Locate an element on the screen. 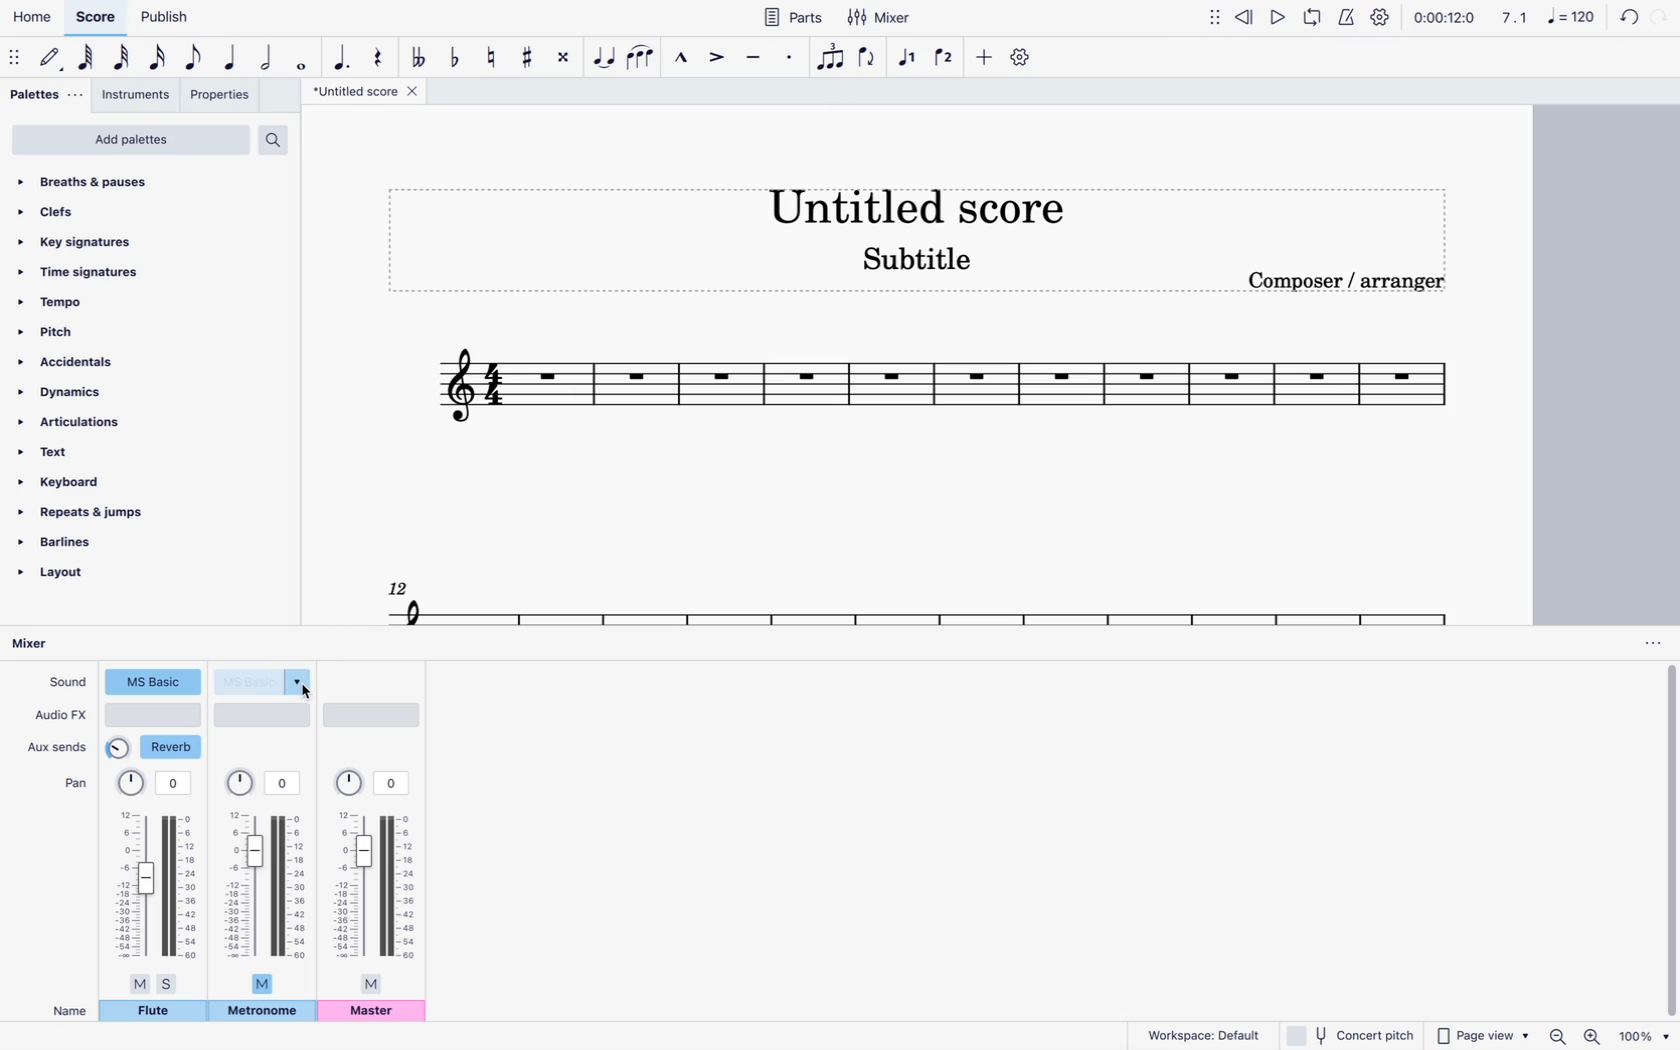 This screenshot has width=1680, height=1050. pan is located at coordinates (377, 881).